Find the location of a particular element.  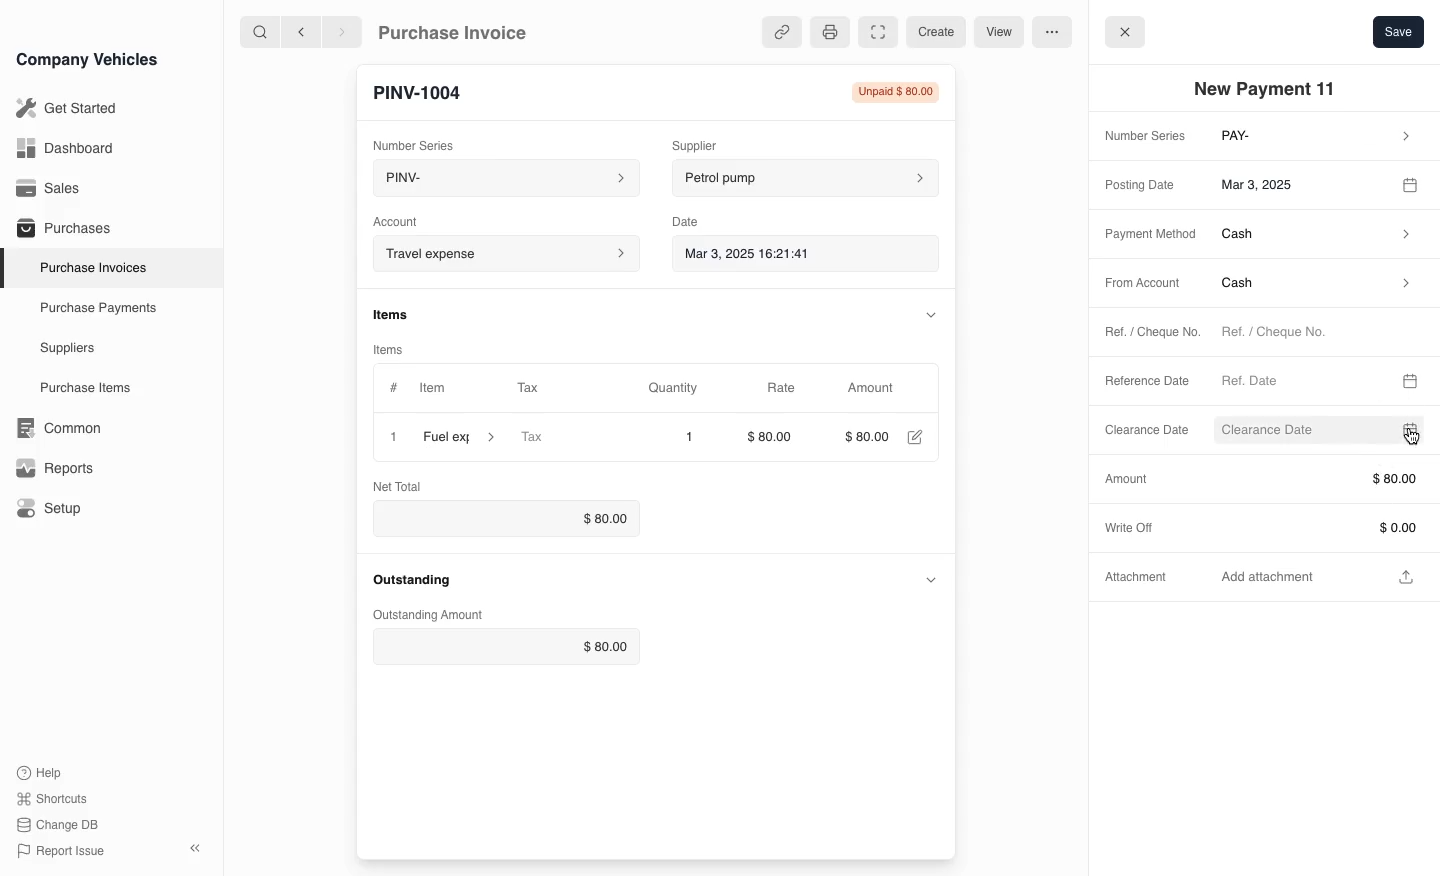

options is located at coordinates (1051, 31).